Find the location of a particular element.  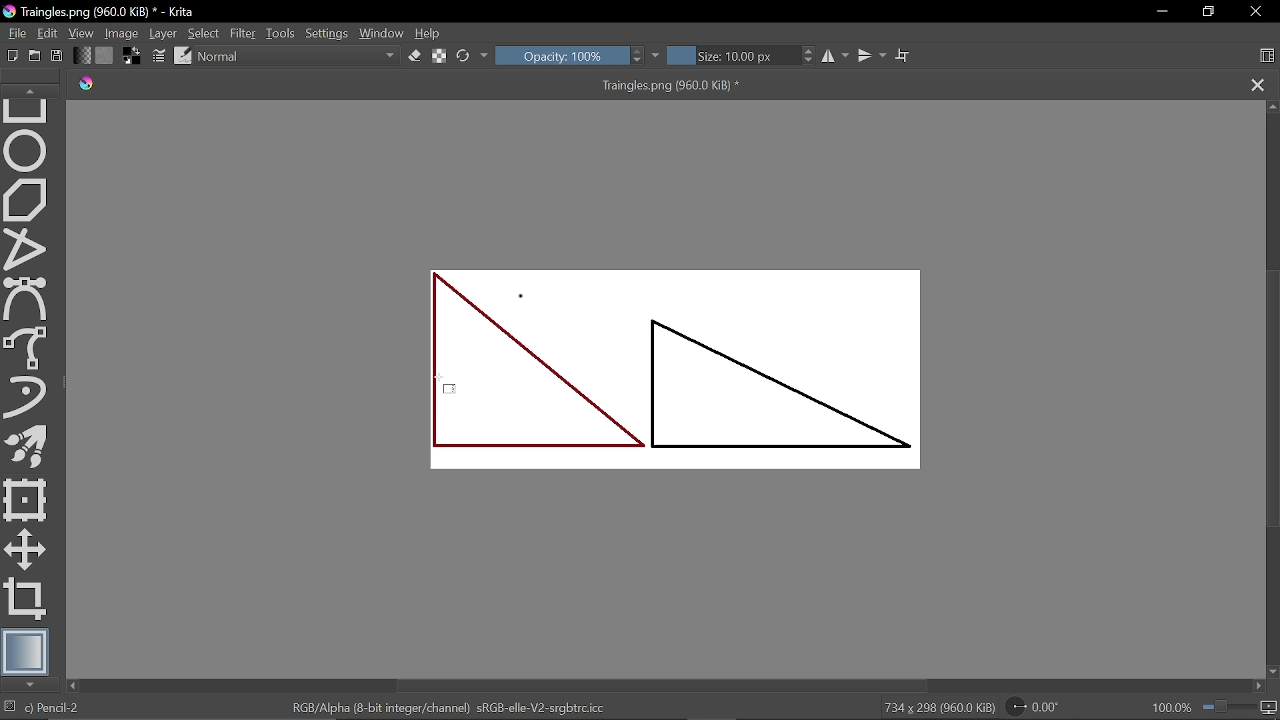

Crop tool is located at coordinates (27, 600).